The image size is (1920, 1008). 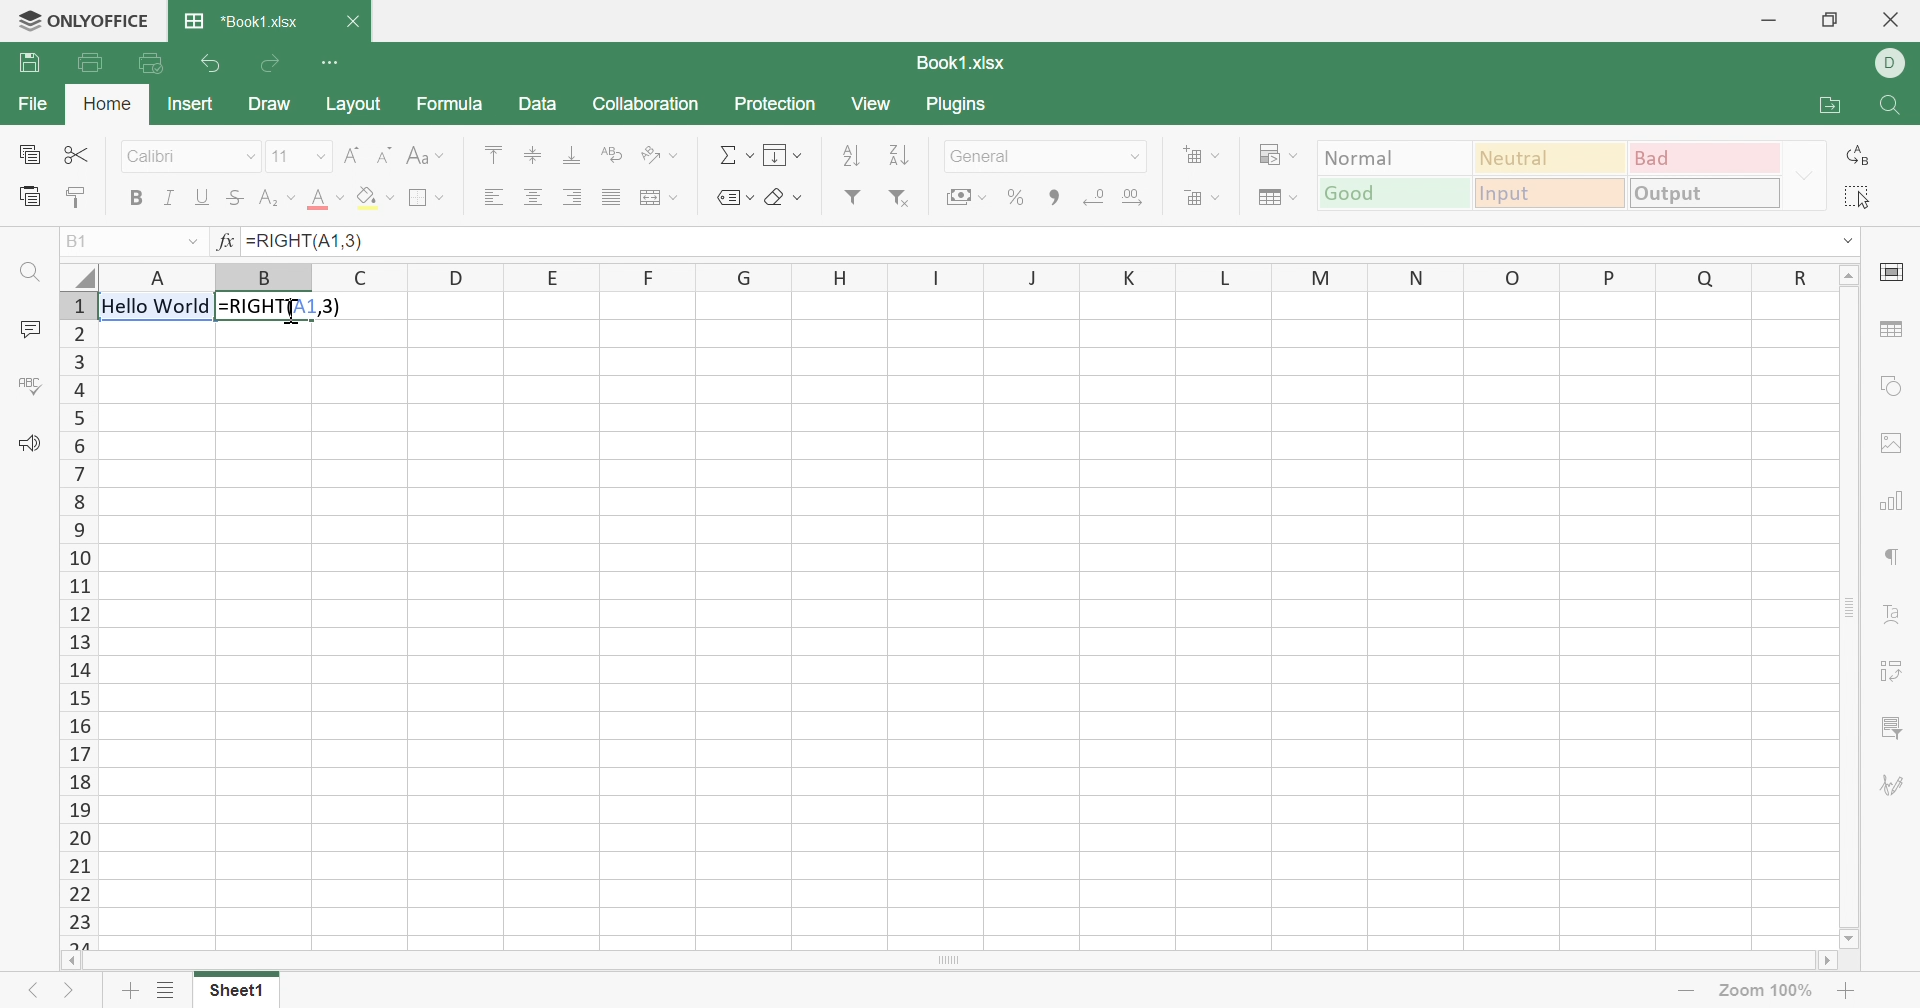 I want to click on Font size, so click(x=300, y=156).